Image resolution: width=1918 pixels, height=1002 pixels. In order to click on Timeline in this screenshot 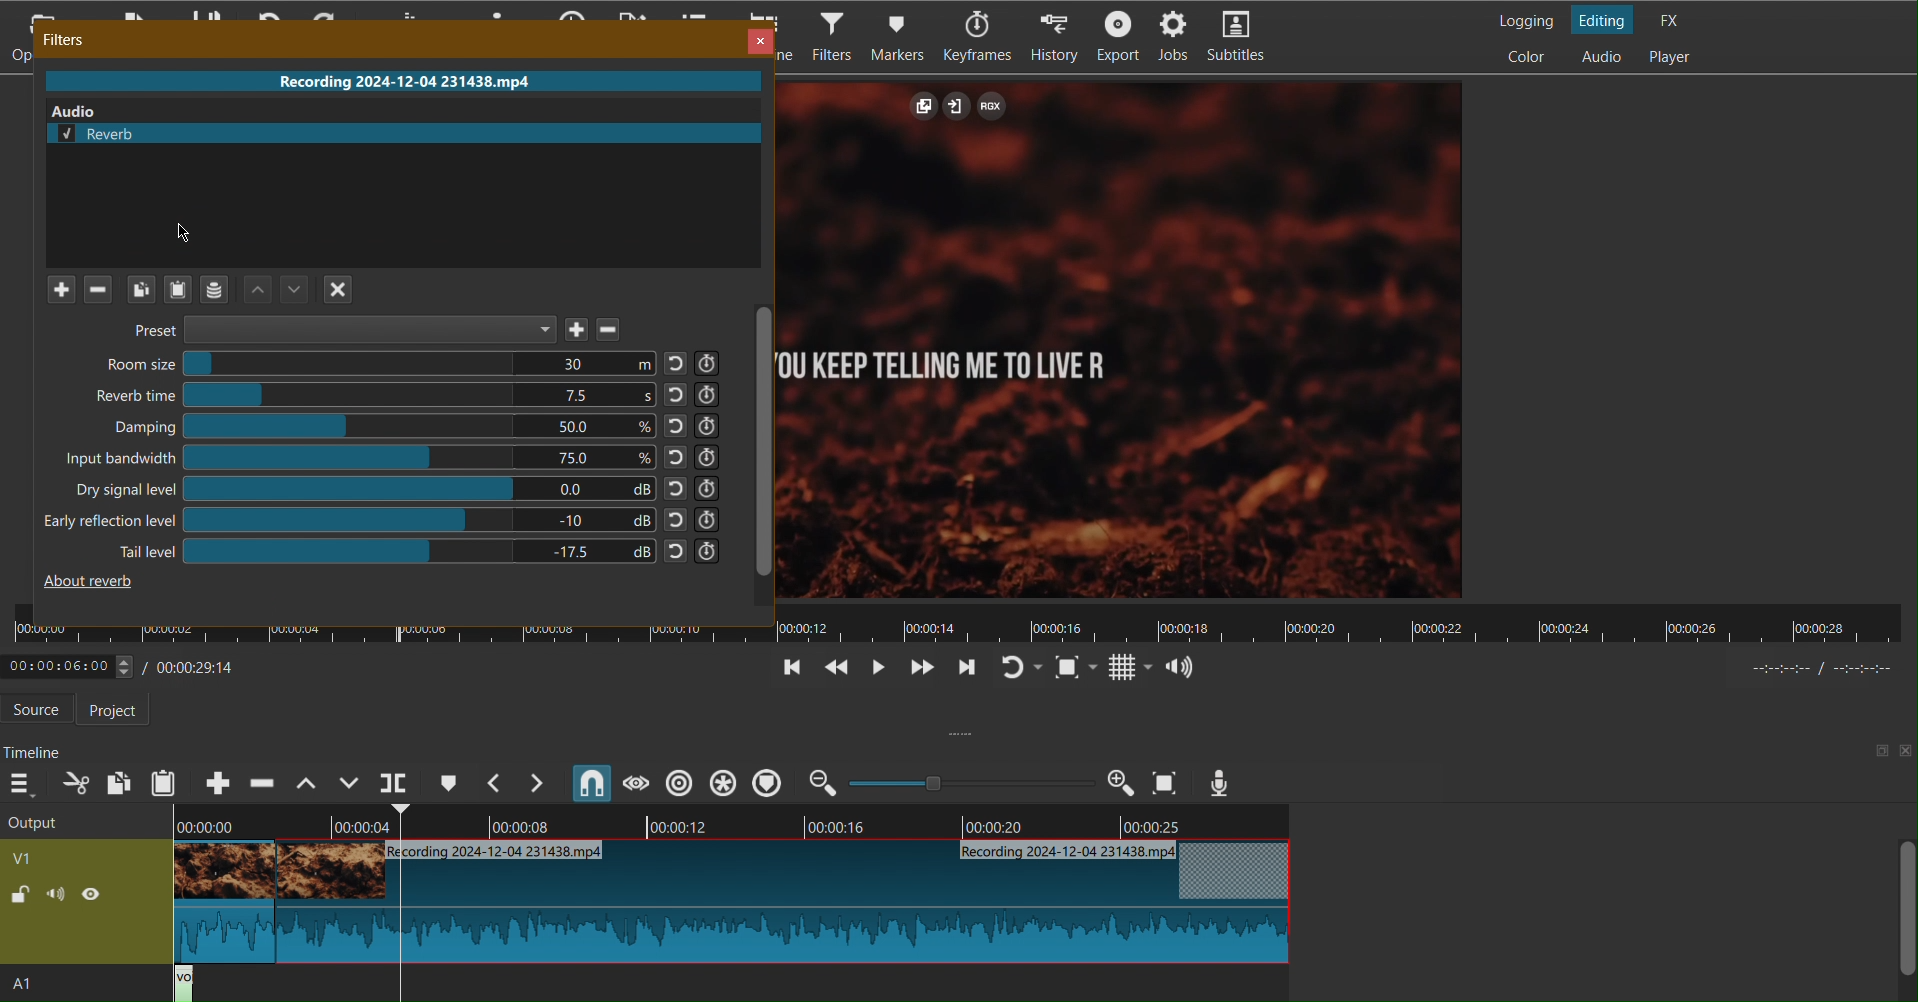, I will do `click(732, 825)`.